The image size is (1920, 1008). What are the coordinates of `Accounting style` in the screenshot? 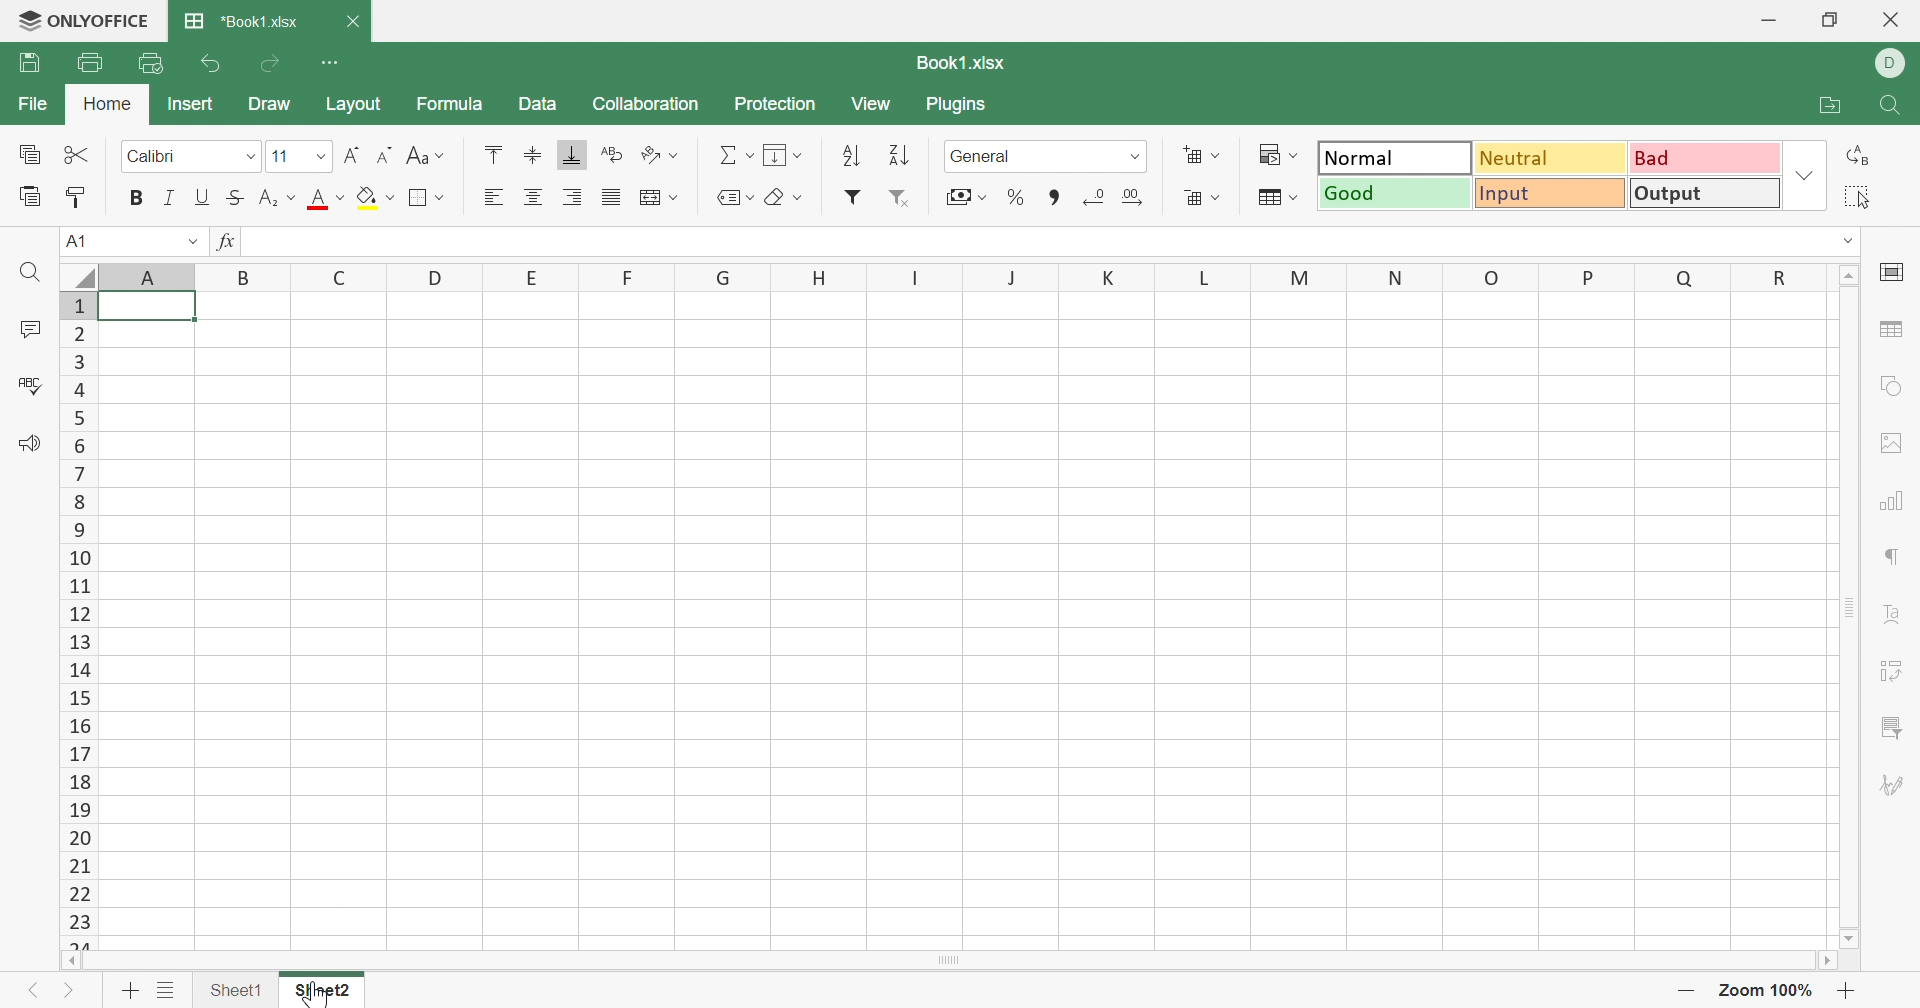 It's located at (957, 197).